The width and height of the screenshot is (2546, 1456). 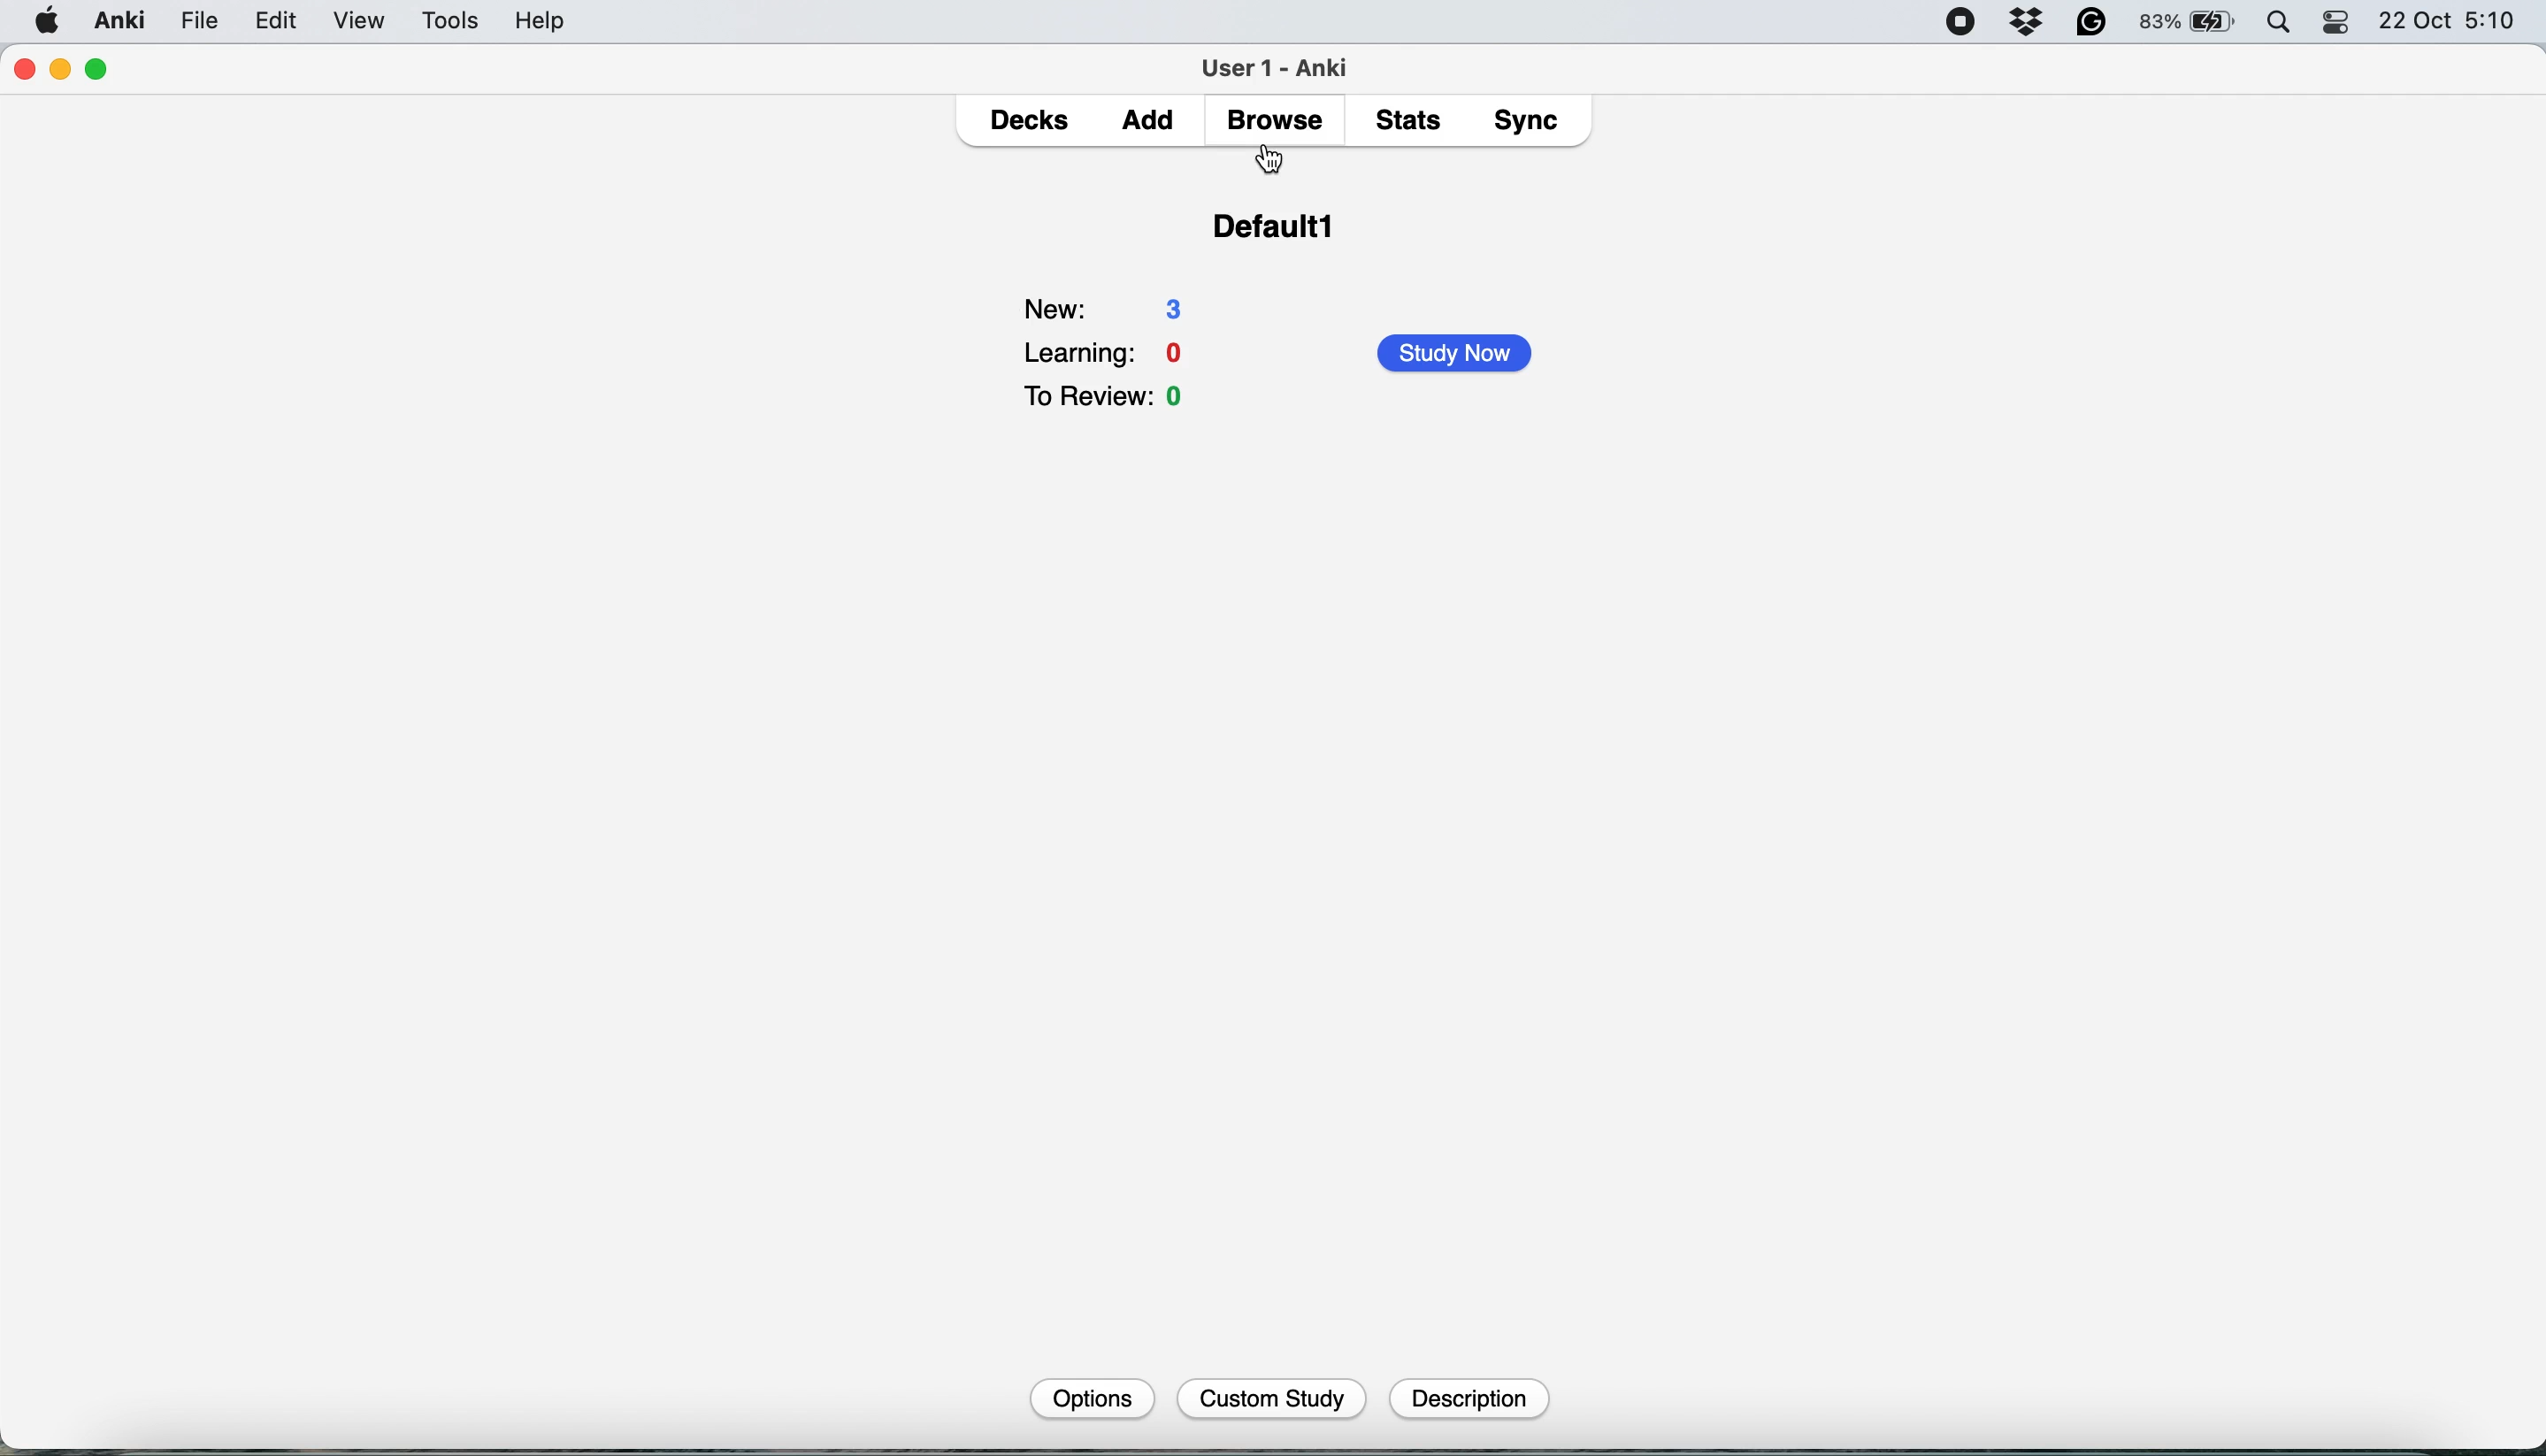 I want to click on close, so click(x=23, y=70).